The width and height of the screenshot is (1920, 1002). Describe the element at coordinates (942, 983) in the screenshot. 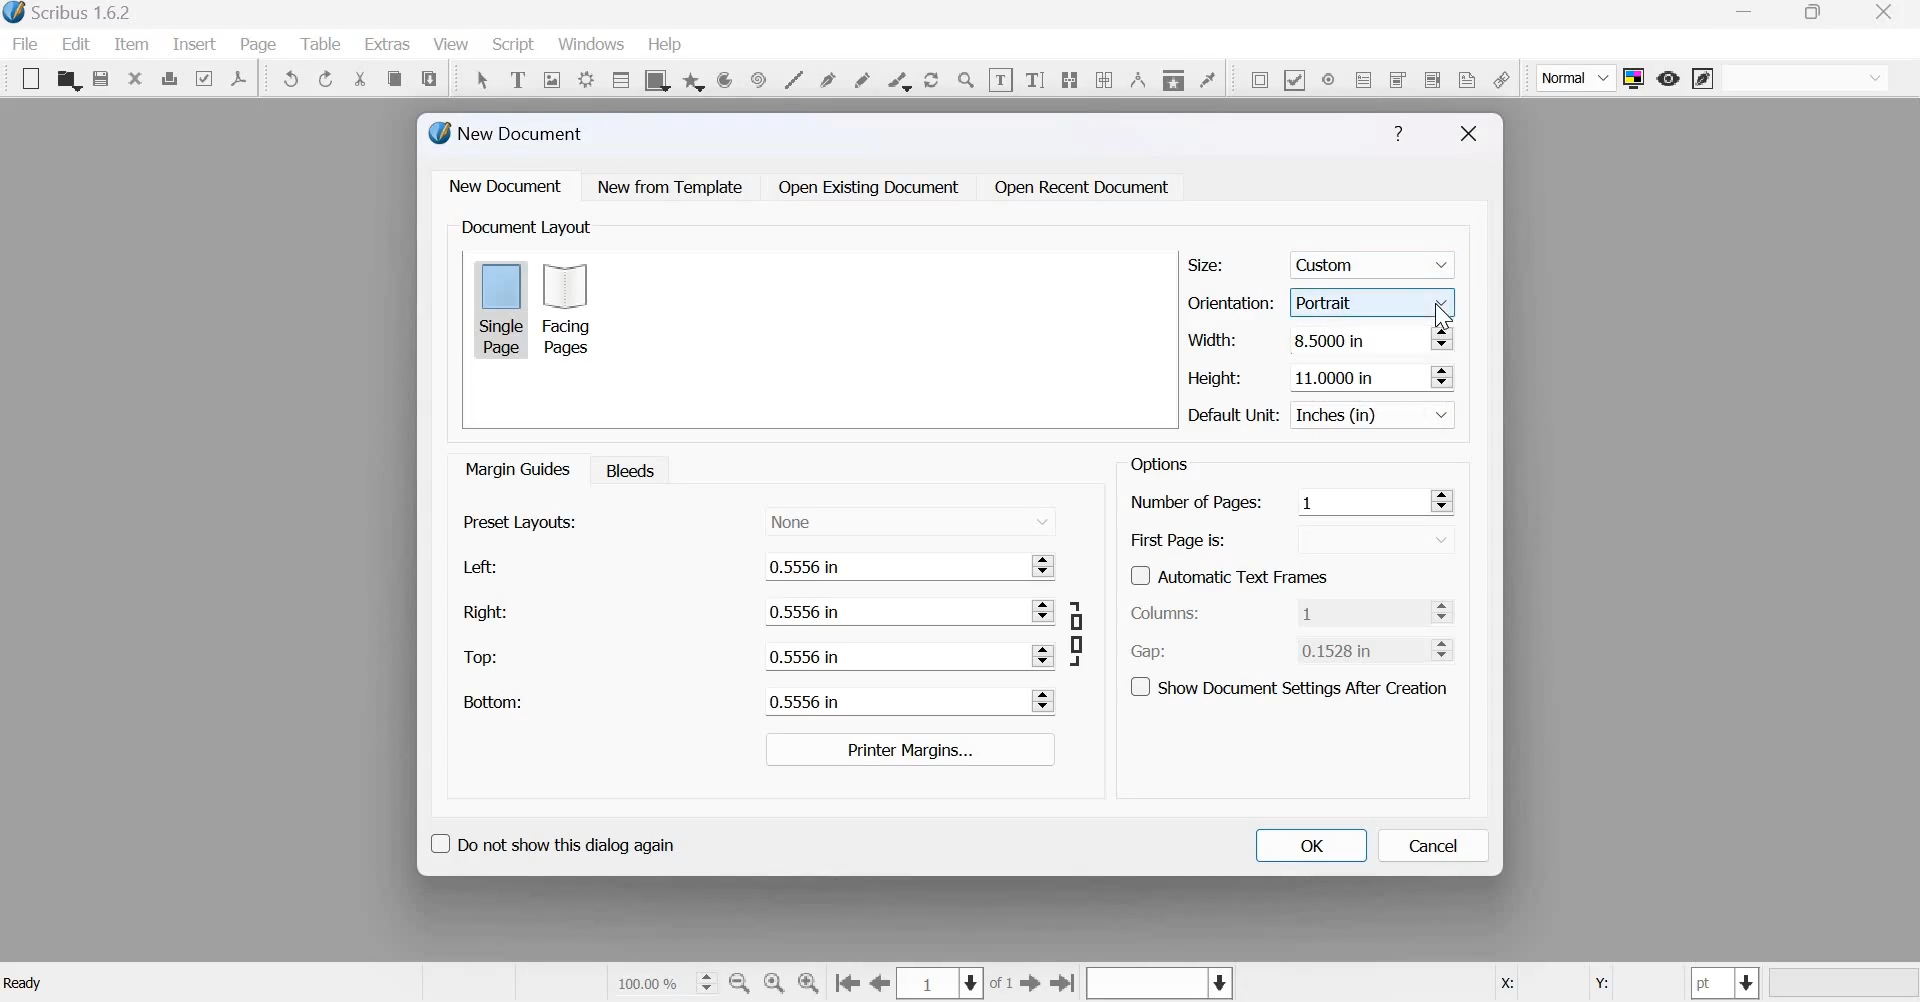

I see `Select the current page` at that location.